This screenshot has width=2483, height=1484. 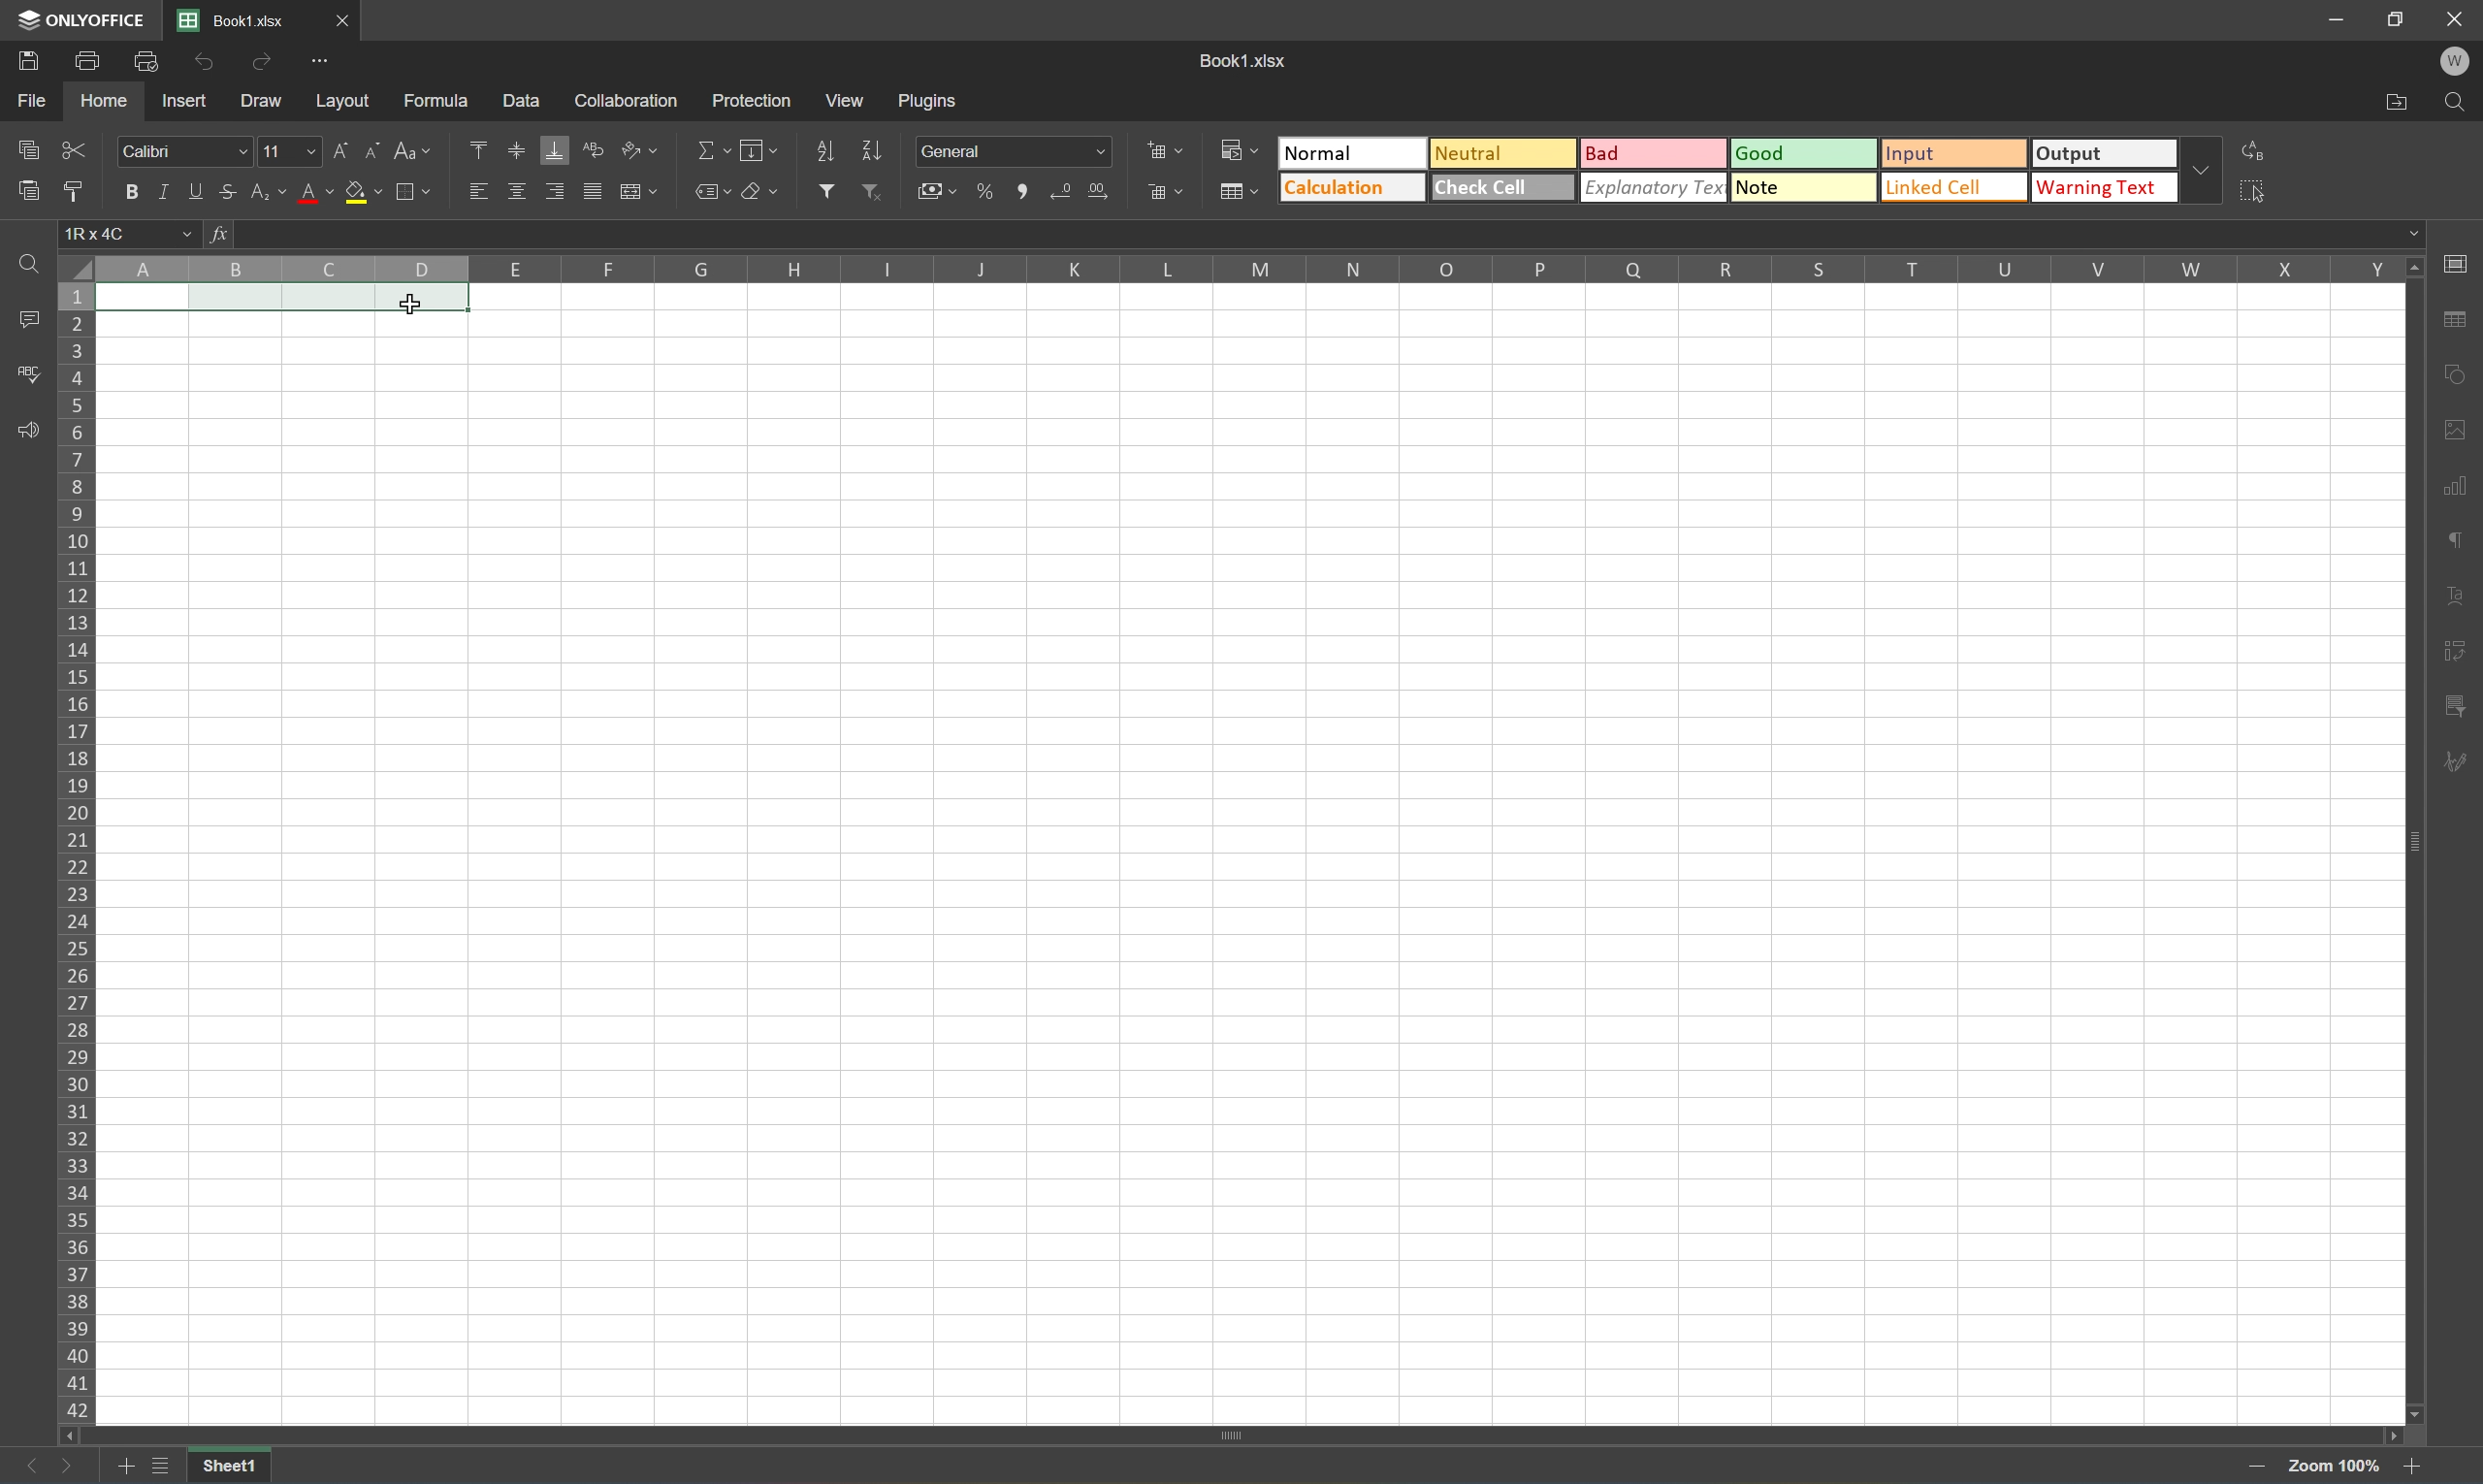 What do you see at coordinates (518, 194) in the screenshot?
I see `Align middle` at bounding box center [518, 194].